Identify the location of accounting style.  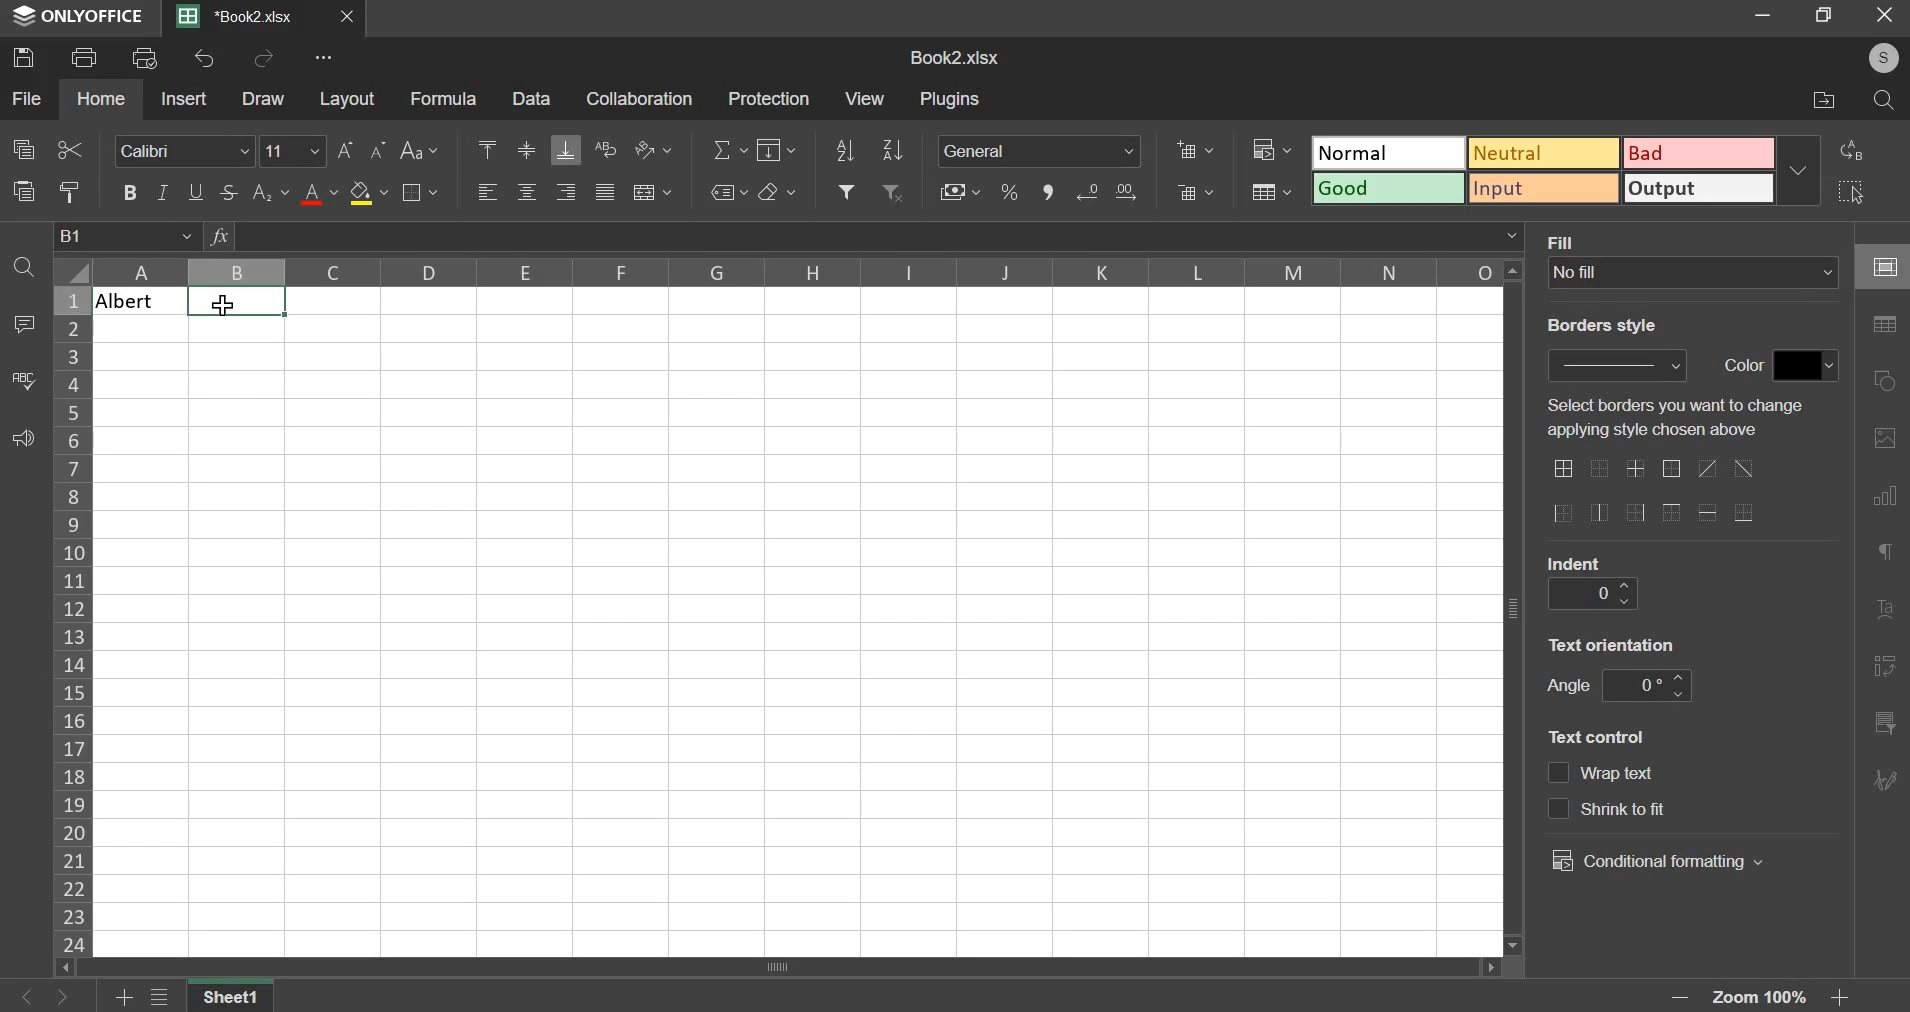
(959, 190).